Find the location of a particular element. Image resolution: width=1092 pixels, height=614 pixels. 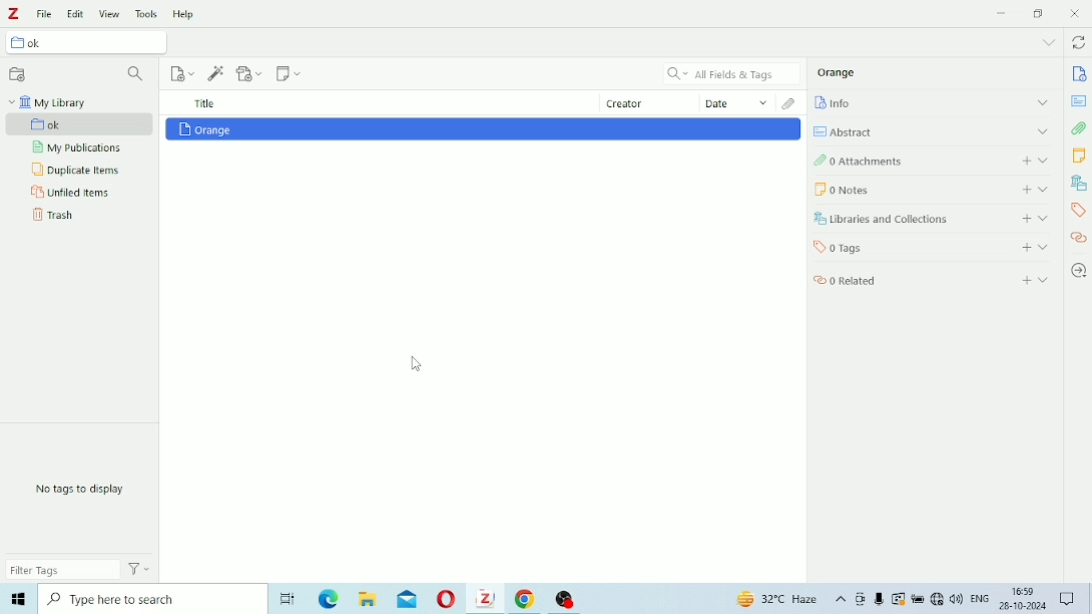

Cursor is located at coordinates (418, 364).